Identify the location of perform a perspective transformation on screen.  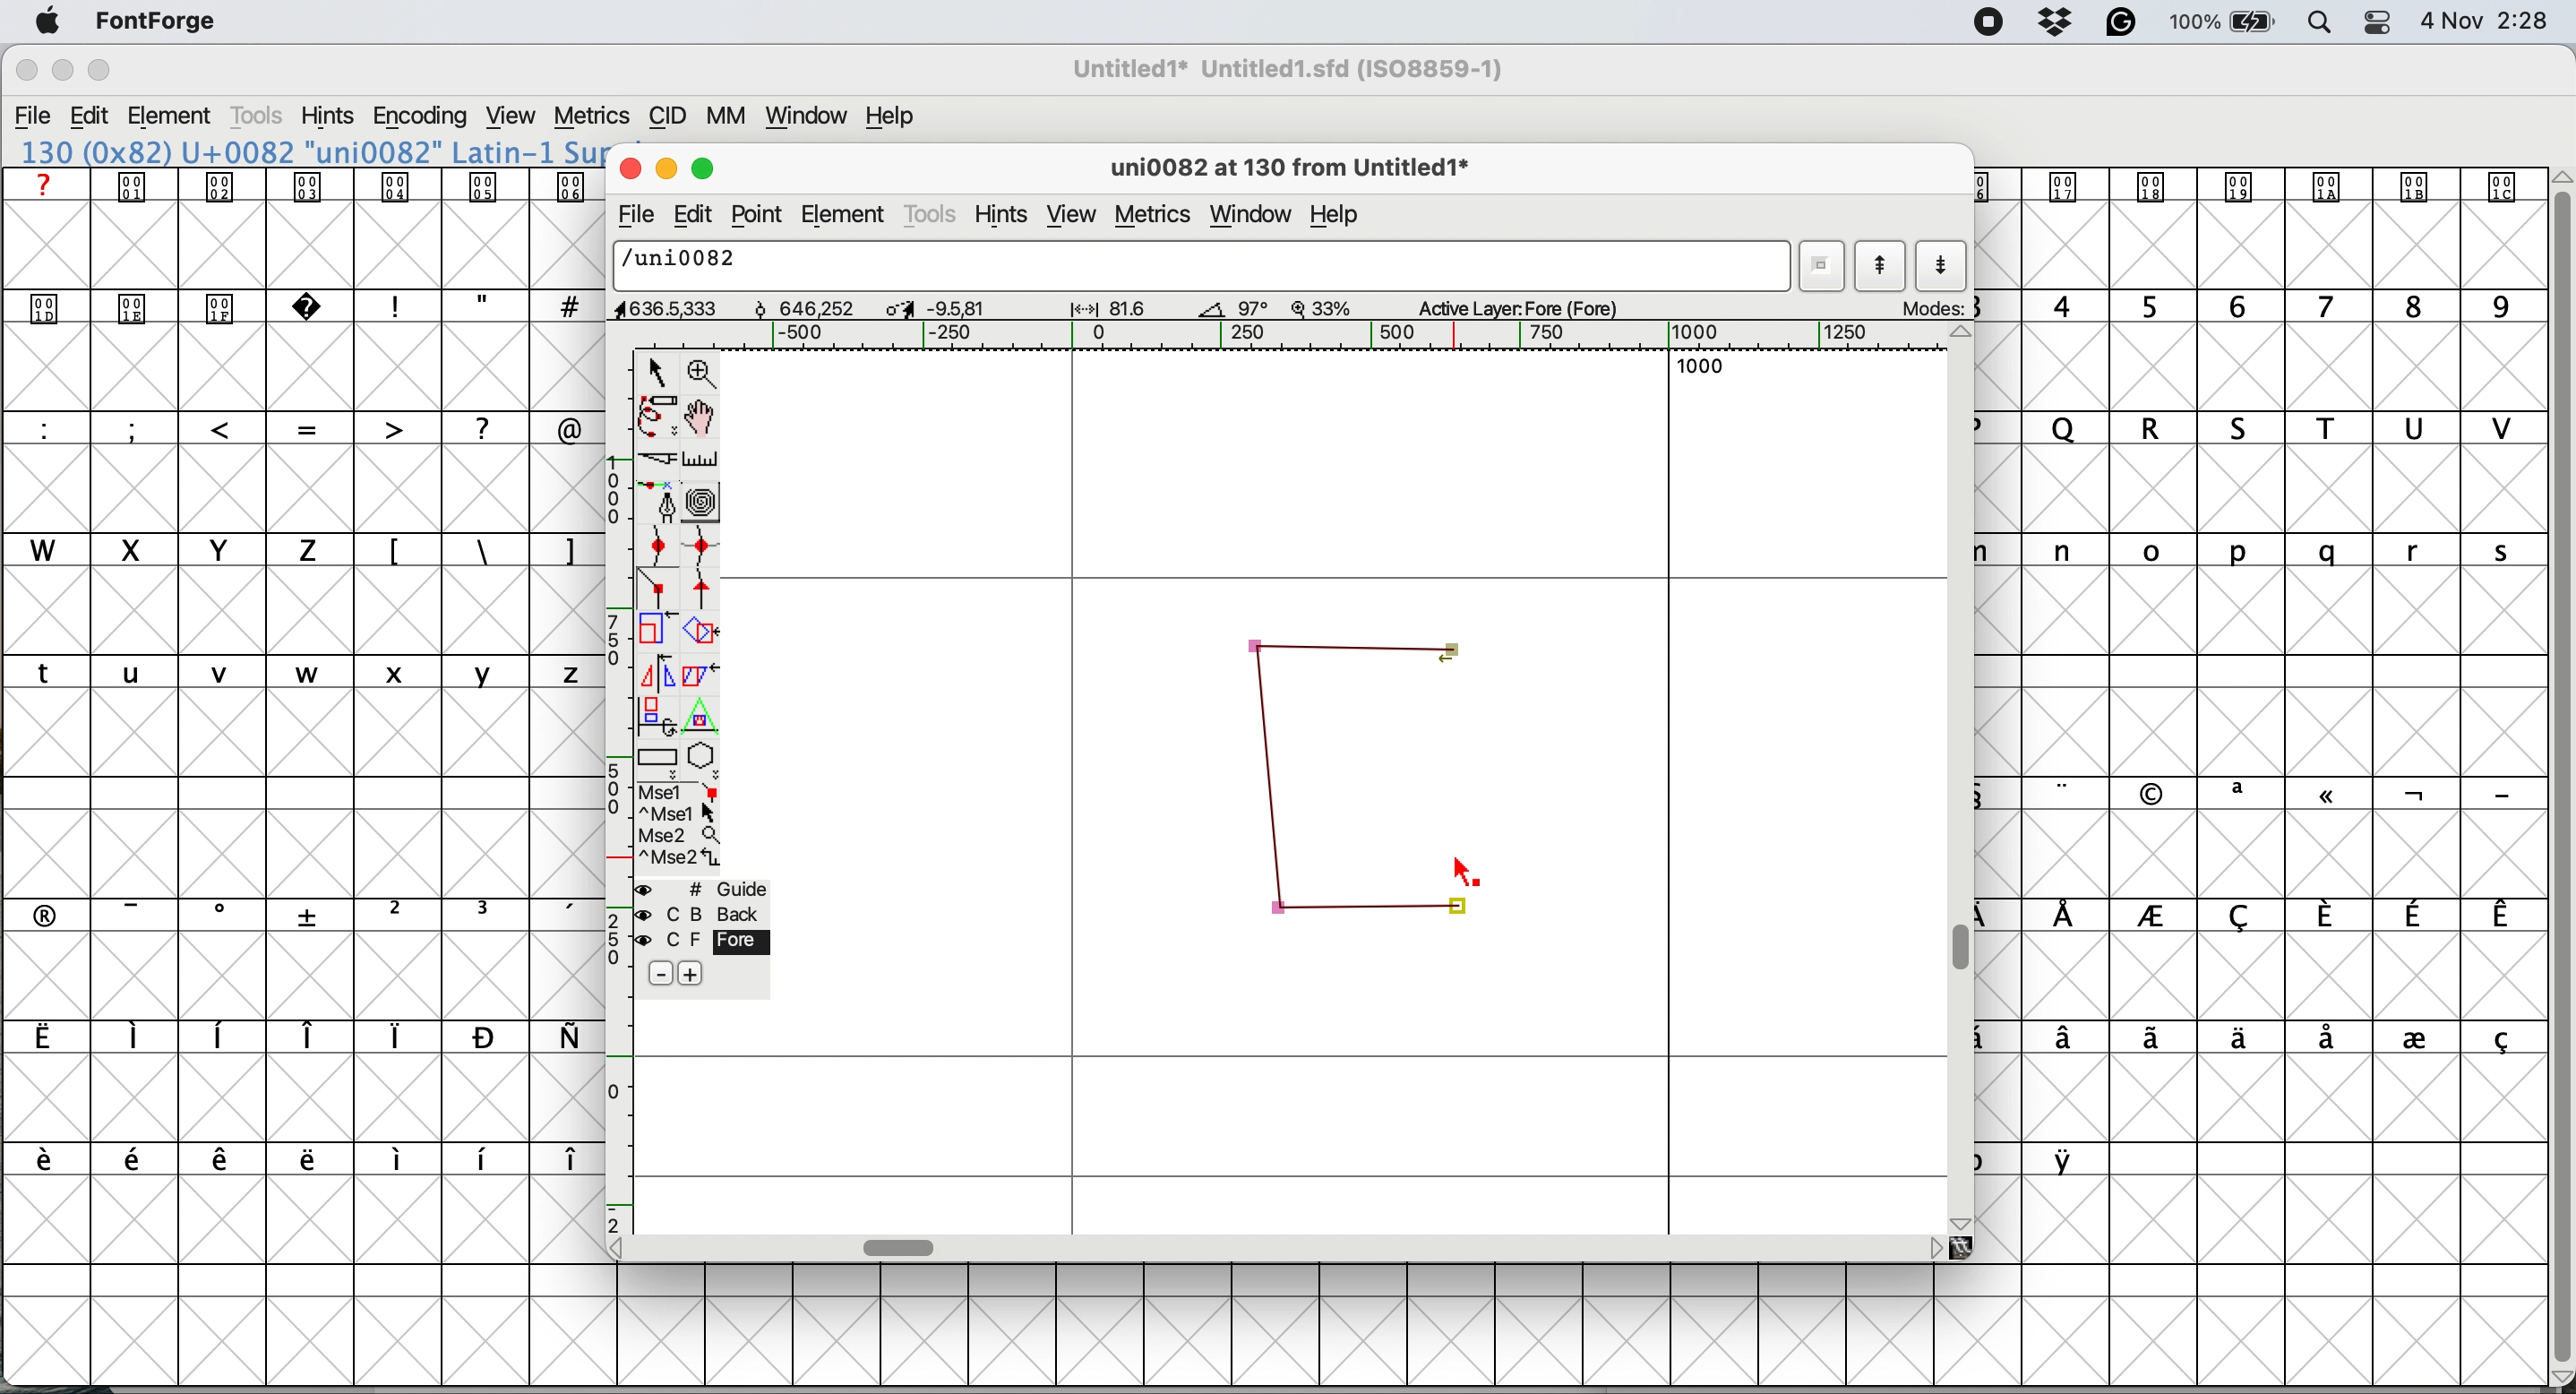
(704, 716).